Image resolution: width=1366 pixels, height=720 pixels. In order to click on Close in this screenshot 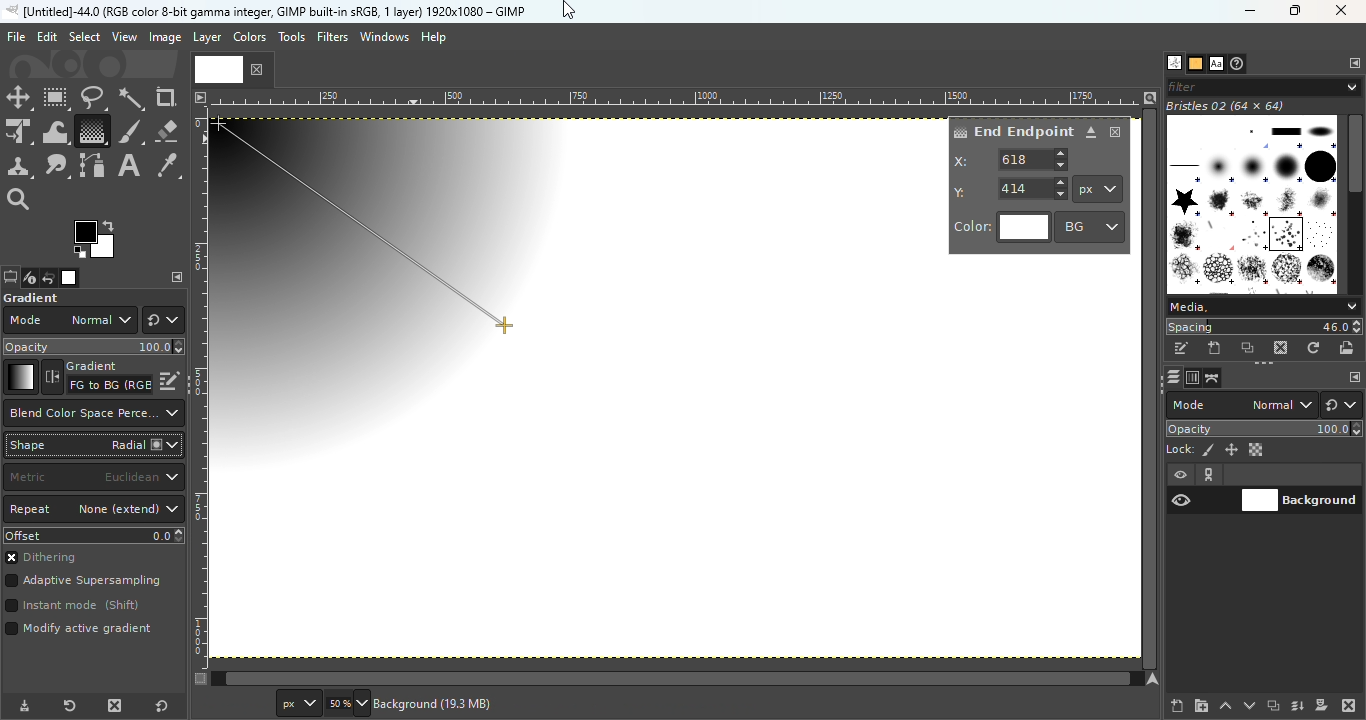, I will do `click(1343, 12)`.